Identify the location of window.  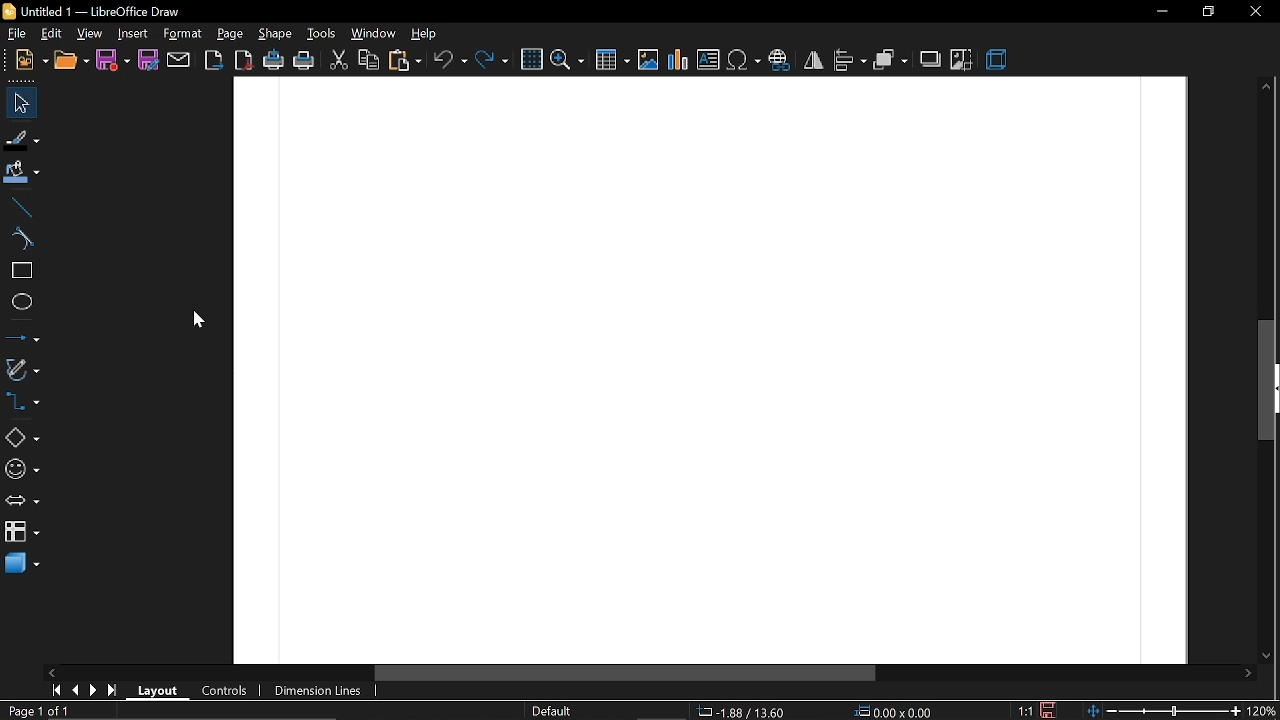
(372, 34).